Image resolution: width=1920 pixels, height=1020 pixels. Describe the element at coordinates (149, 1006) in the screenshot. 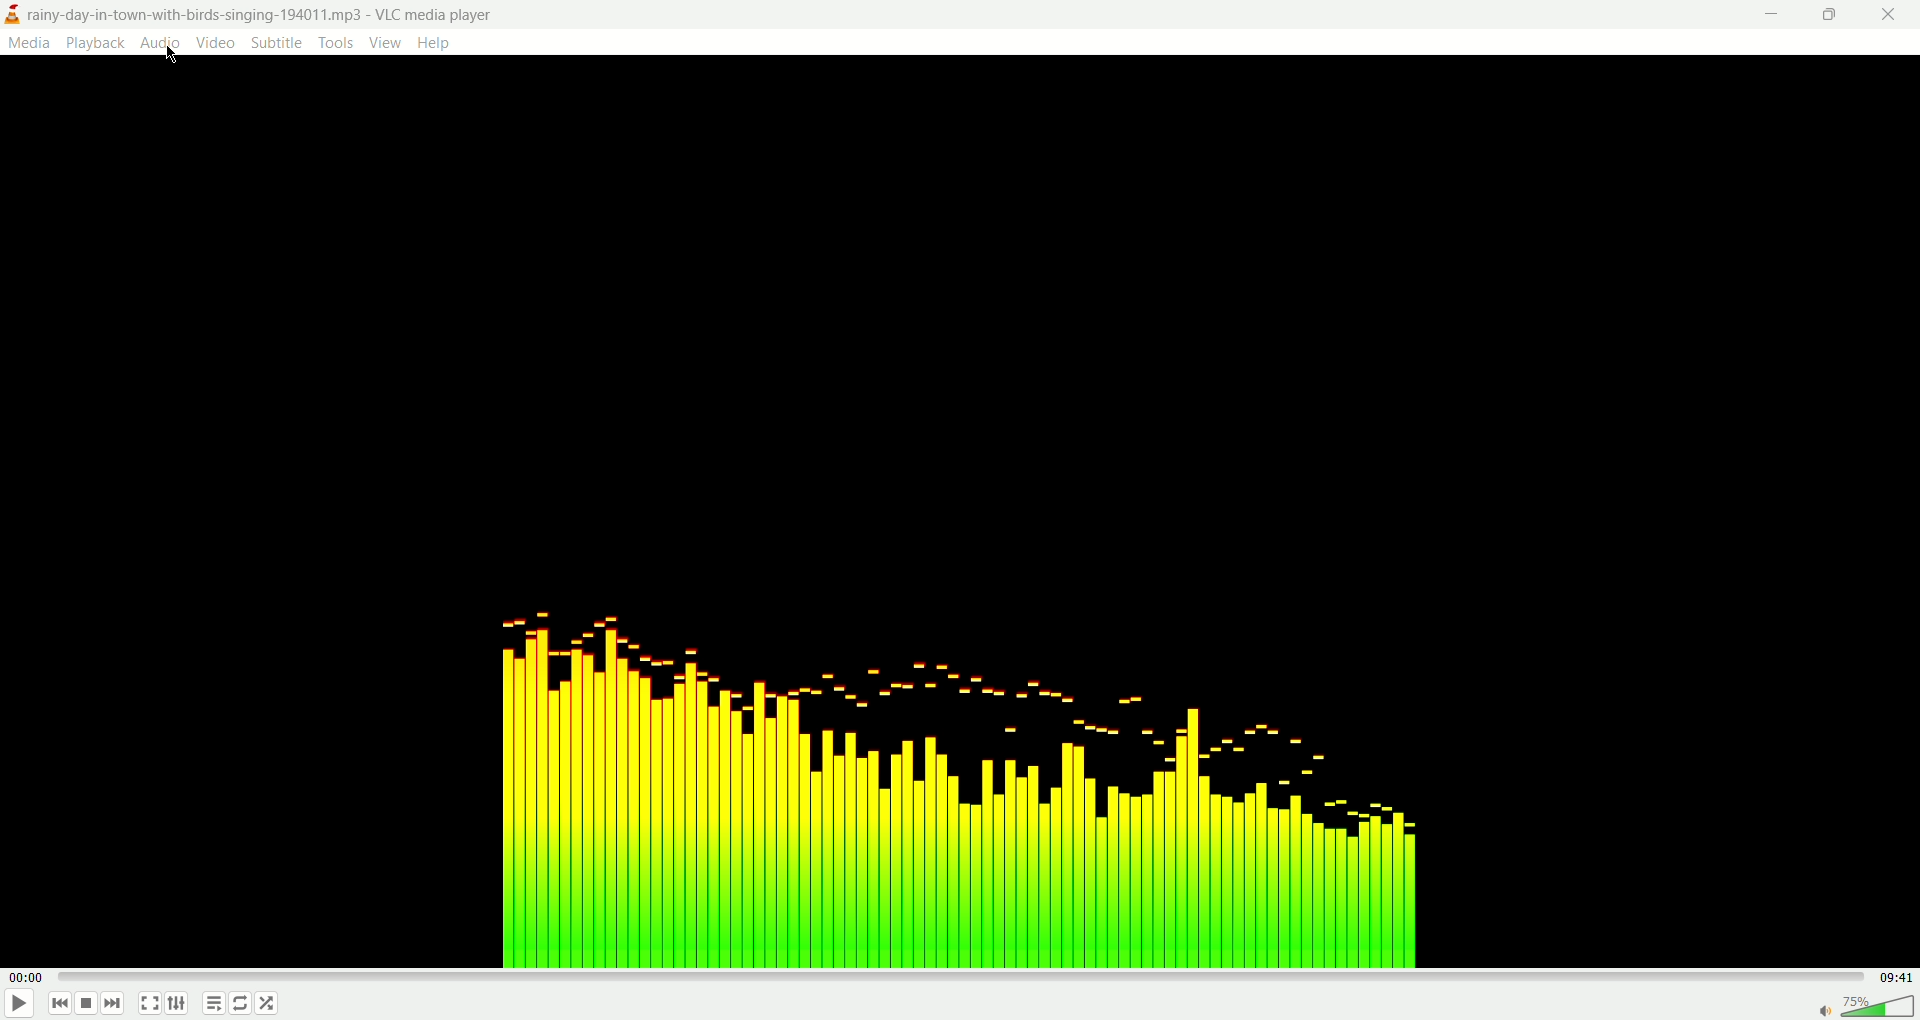

I see `full screen` at that location.